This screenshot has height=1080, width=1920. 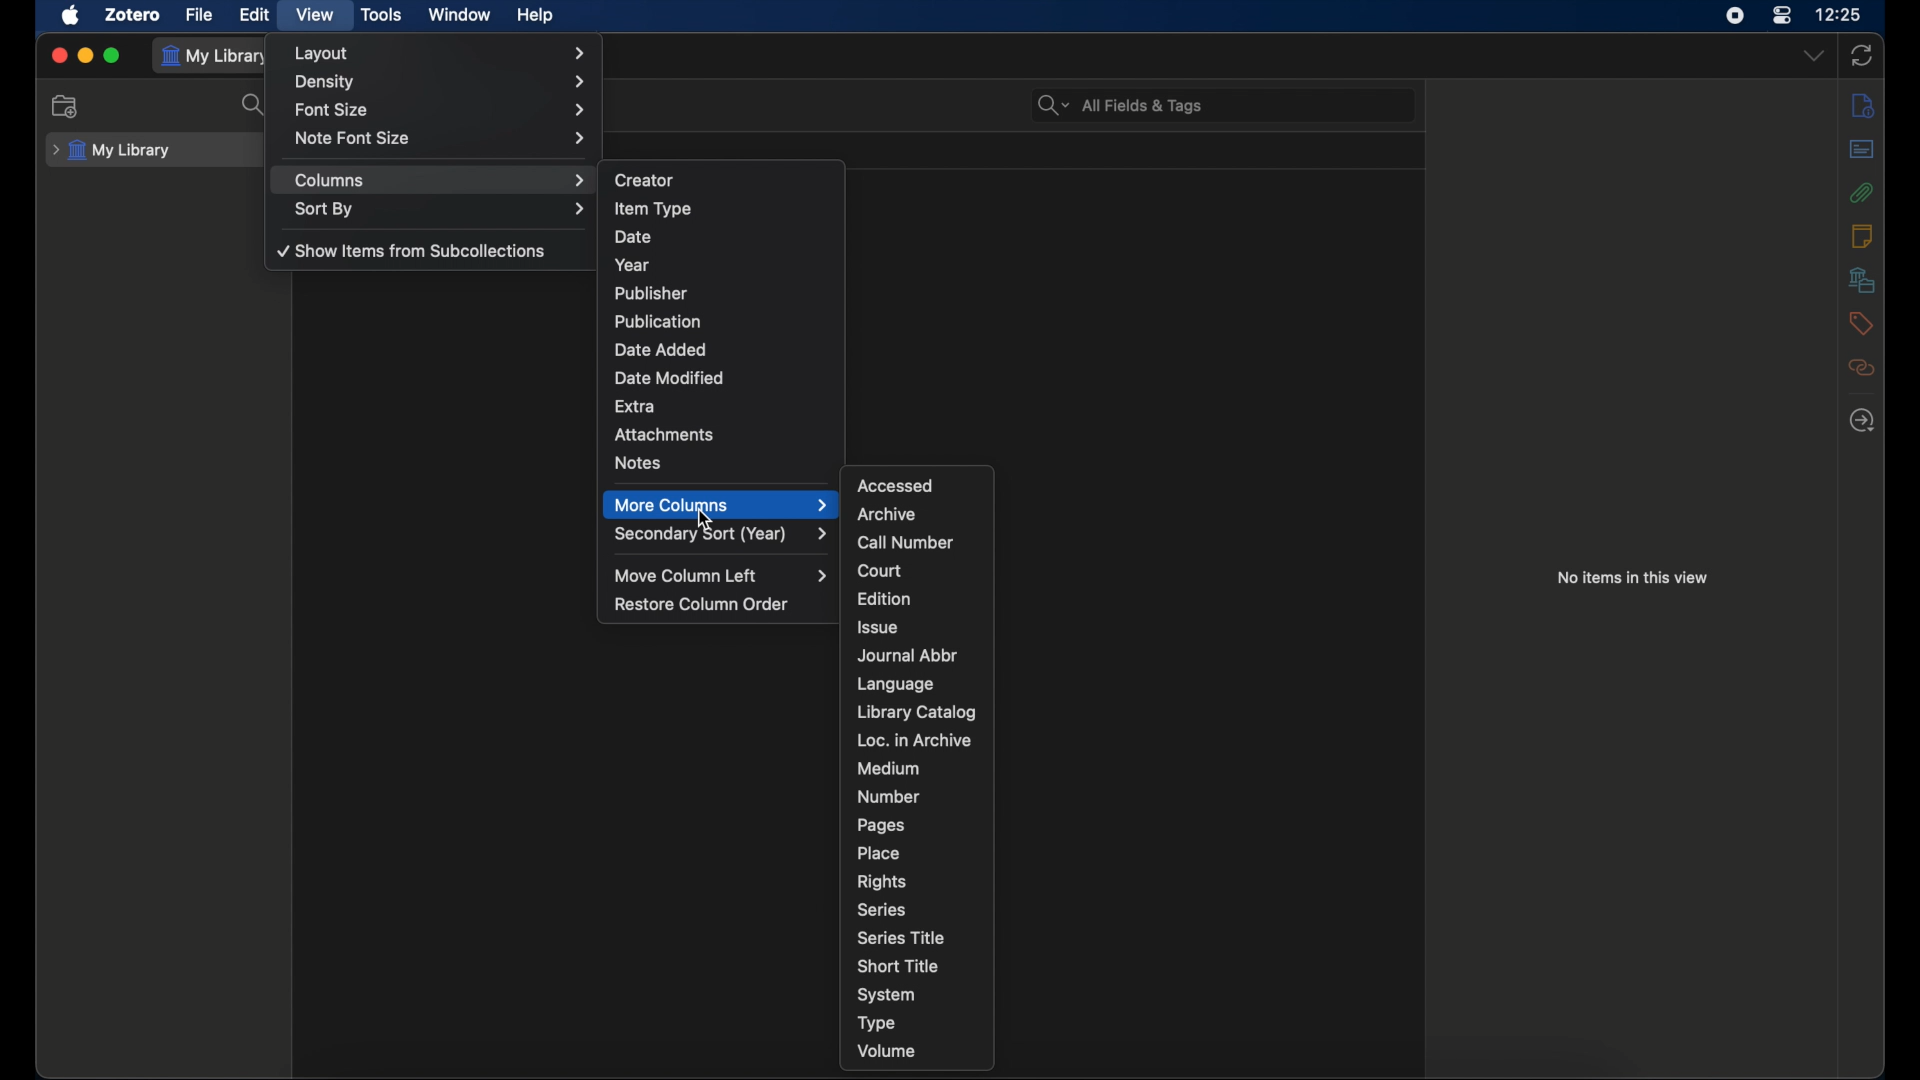 What do you see at coordinates (660, 348) in the screenshot?
I see `date added` at bounding box center [660, 348].